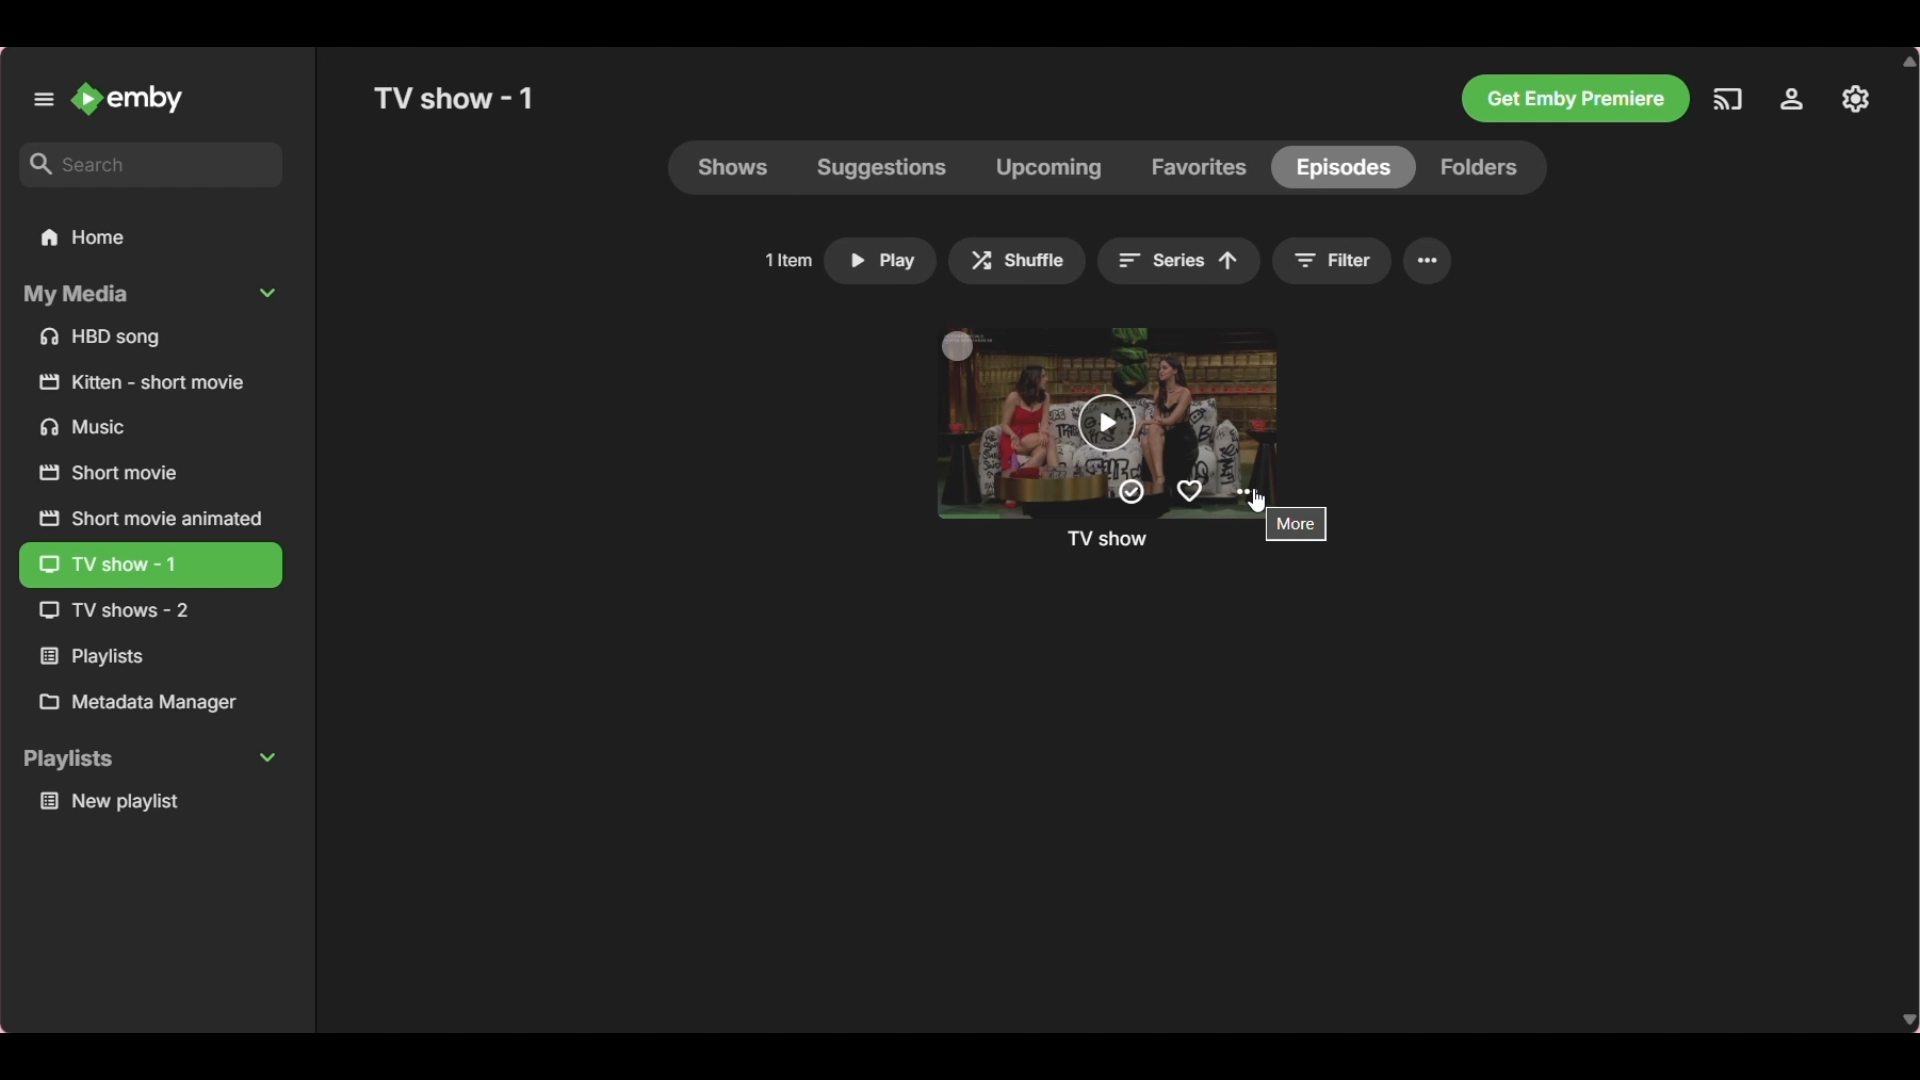  I want to click on Upcoming, so click(1048, 167).